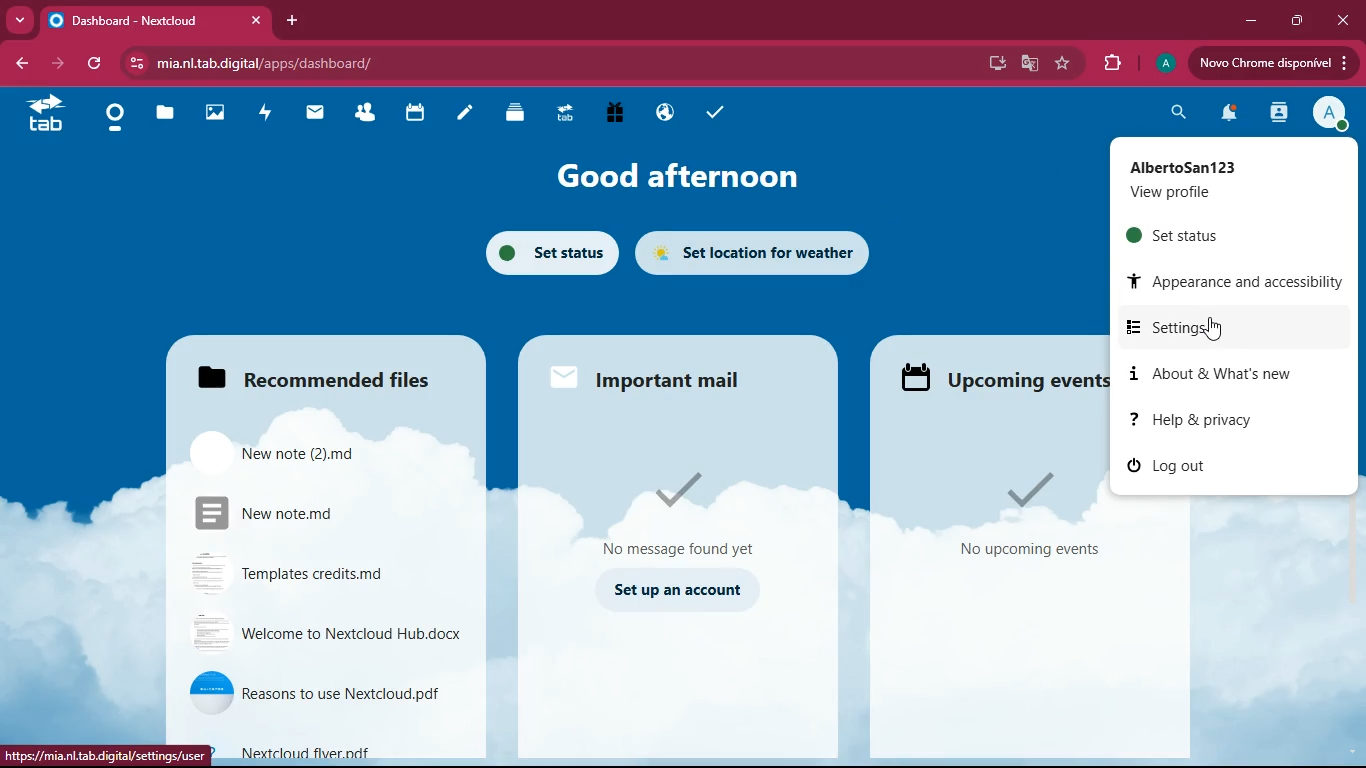  I want to click on home, so click(109, 117).